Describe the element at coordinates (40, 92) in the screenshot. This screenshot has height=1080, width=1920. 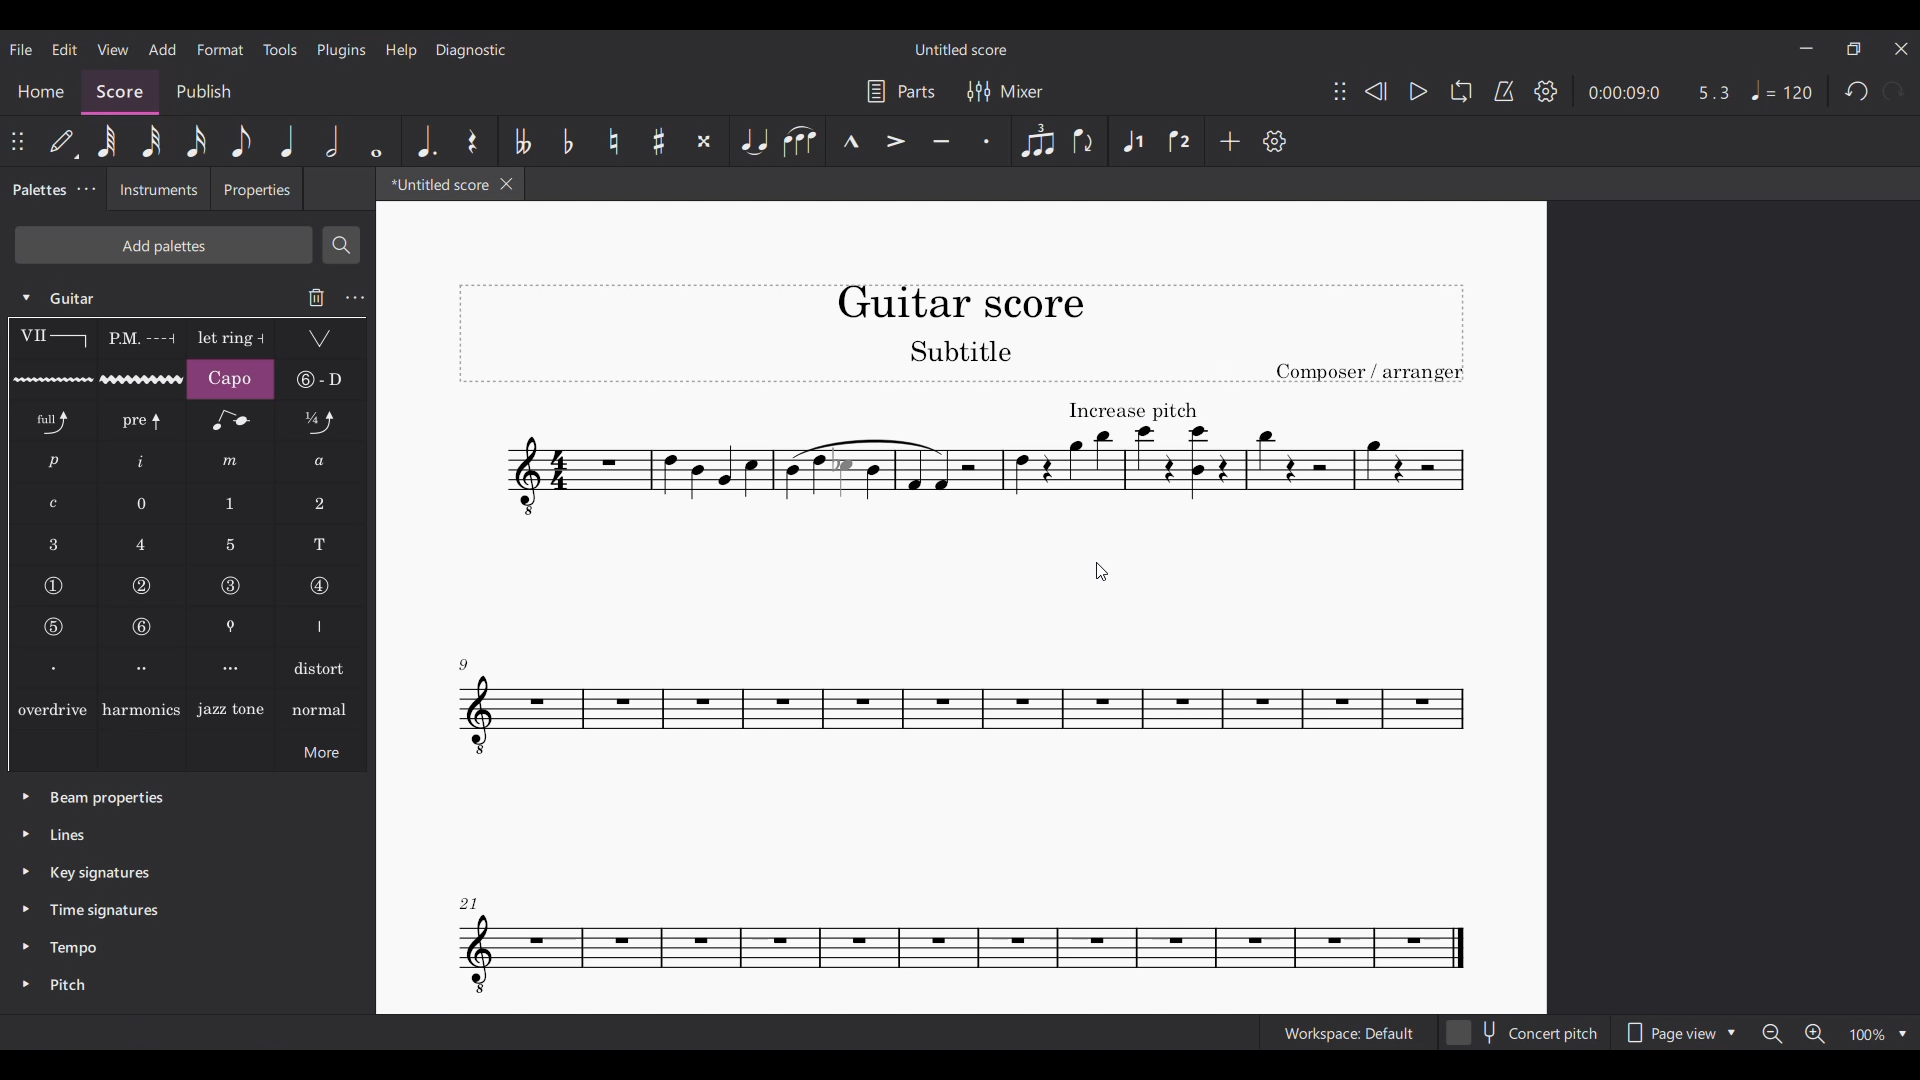
I see `Home` at that location.